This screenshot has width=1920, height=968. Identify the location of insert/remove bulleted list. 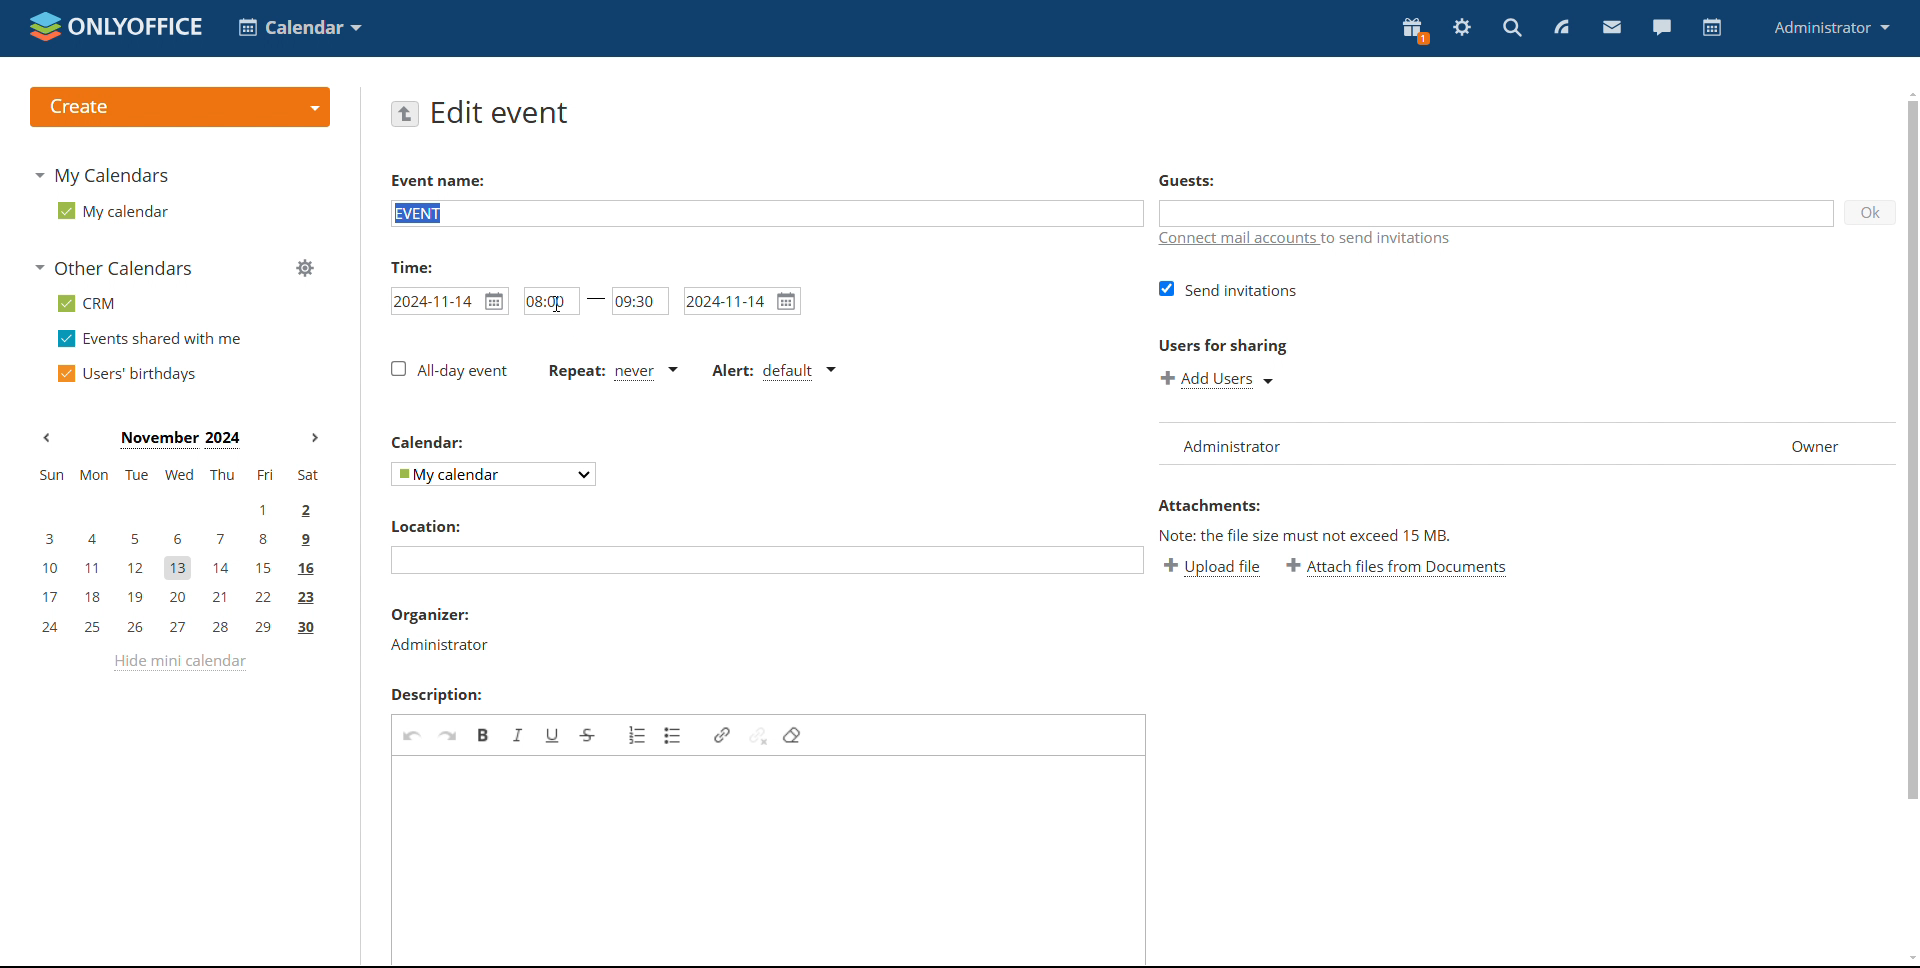
(674, 736).